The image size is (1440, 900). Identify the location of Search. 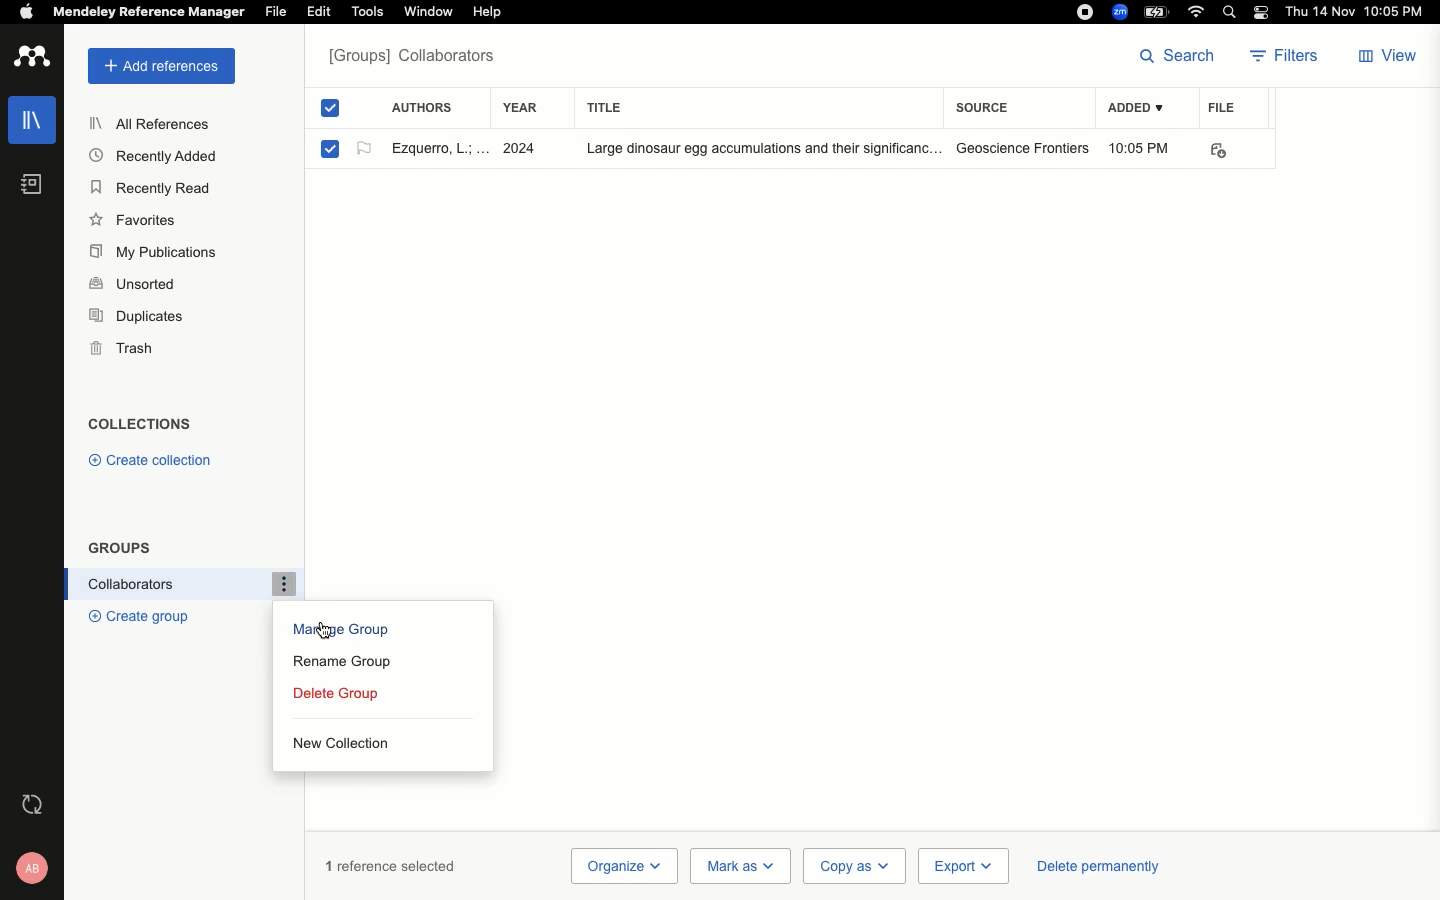
(1177, 54).